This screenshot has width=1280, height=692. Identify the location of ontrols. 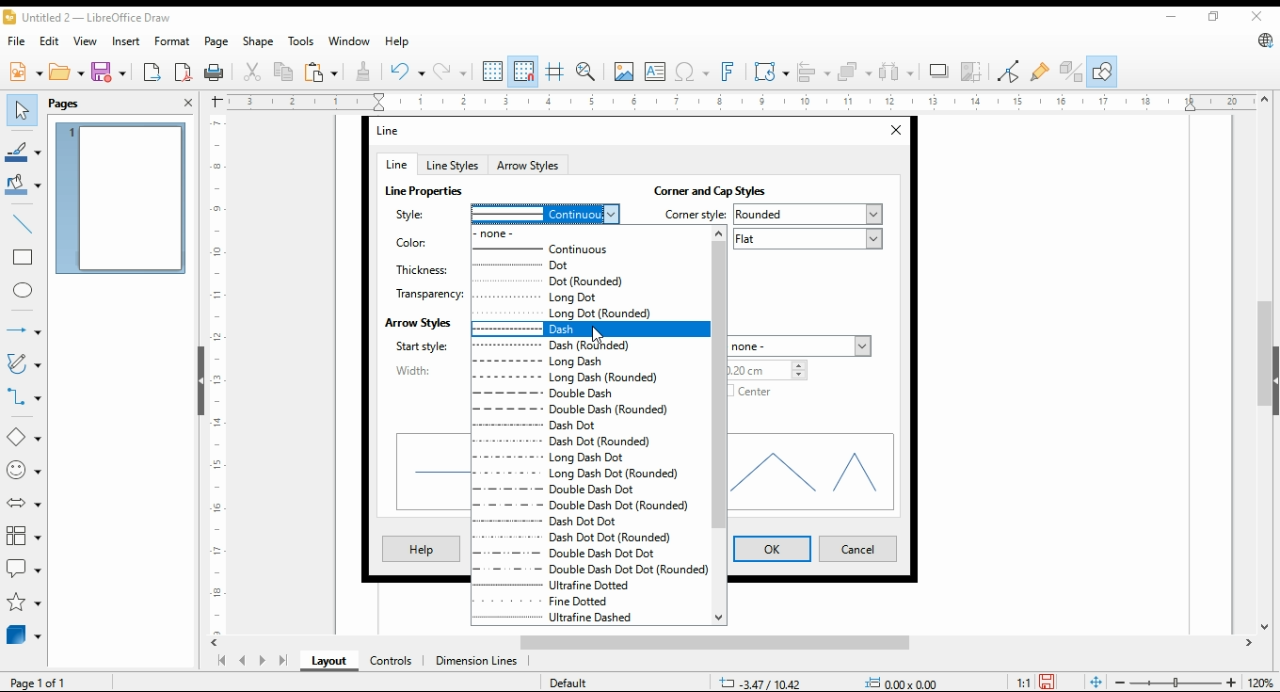
(392, 661).